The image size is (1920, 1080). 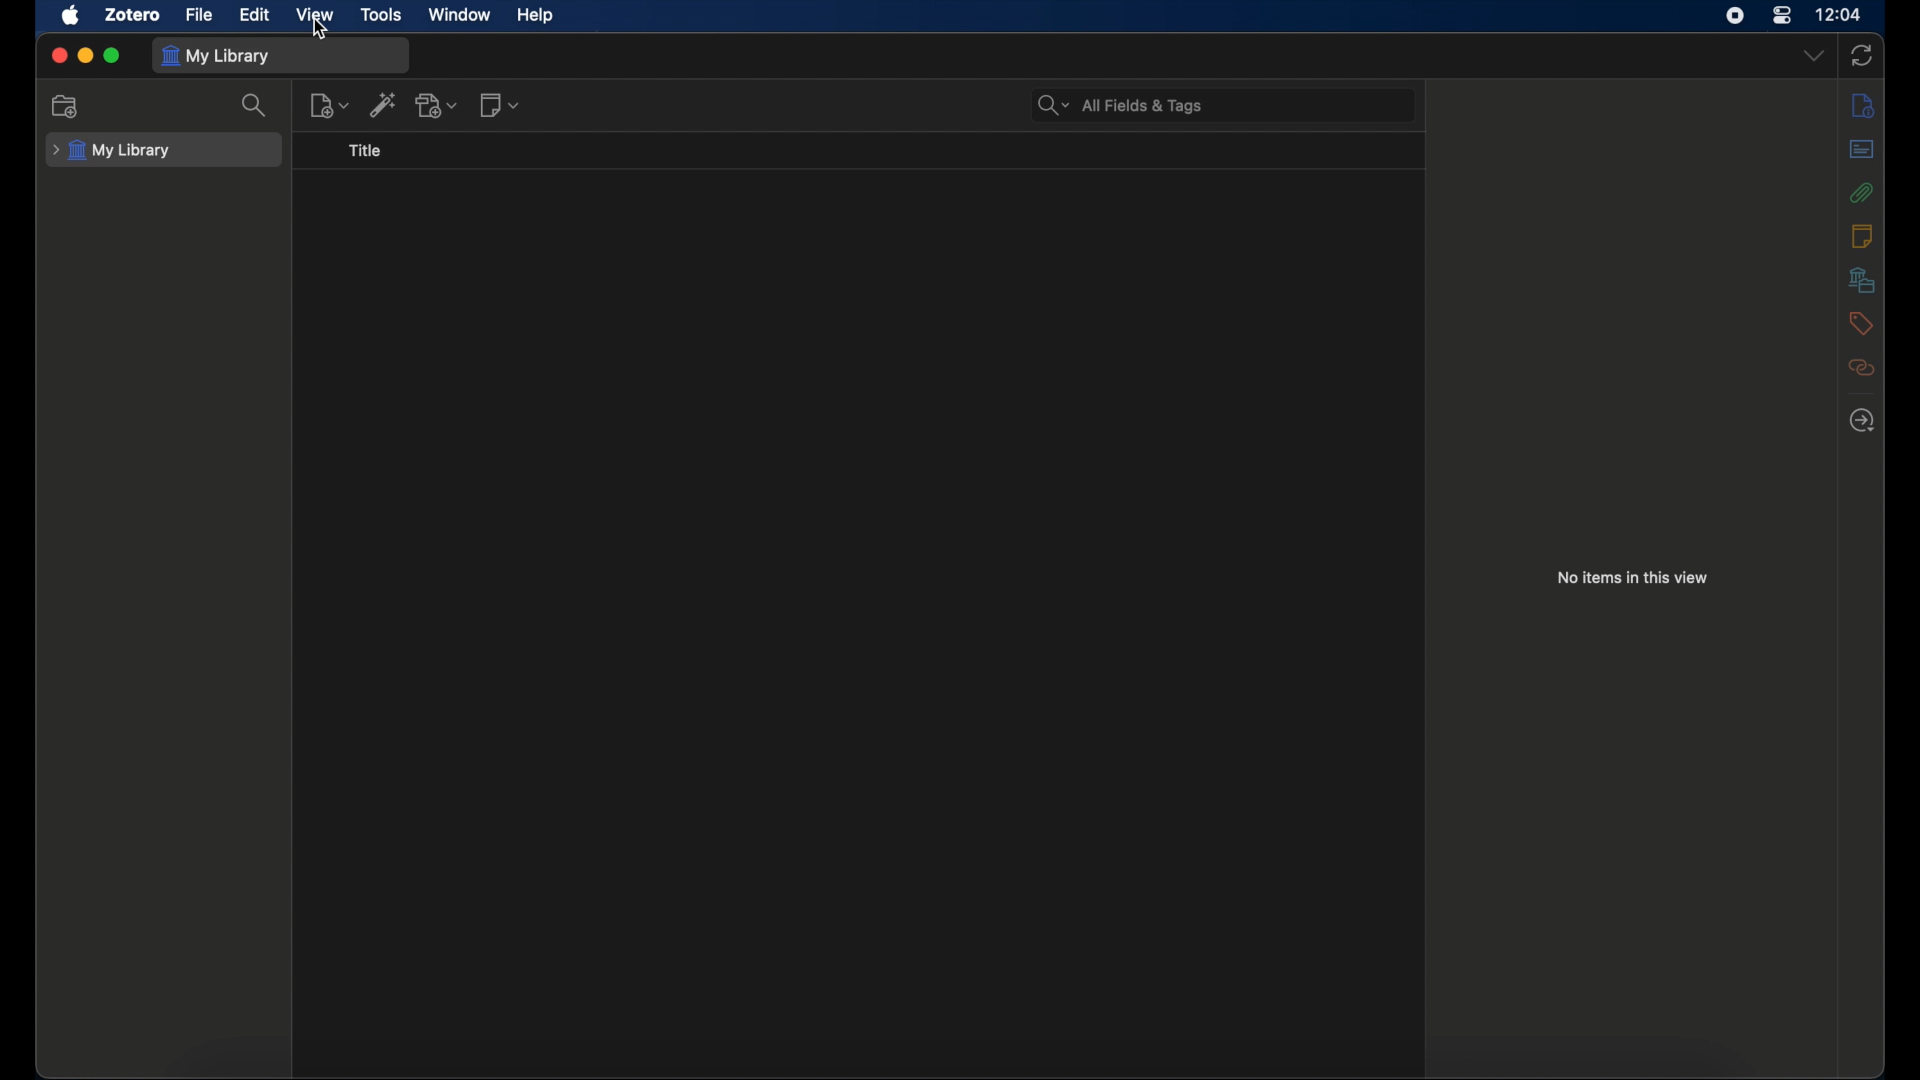 I want to click on help, so click(x=535, y=15).